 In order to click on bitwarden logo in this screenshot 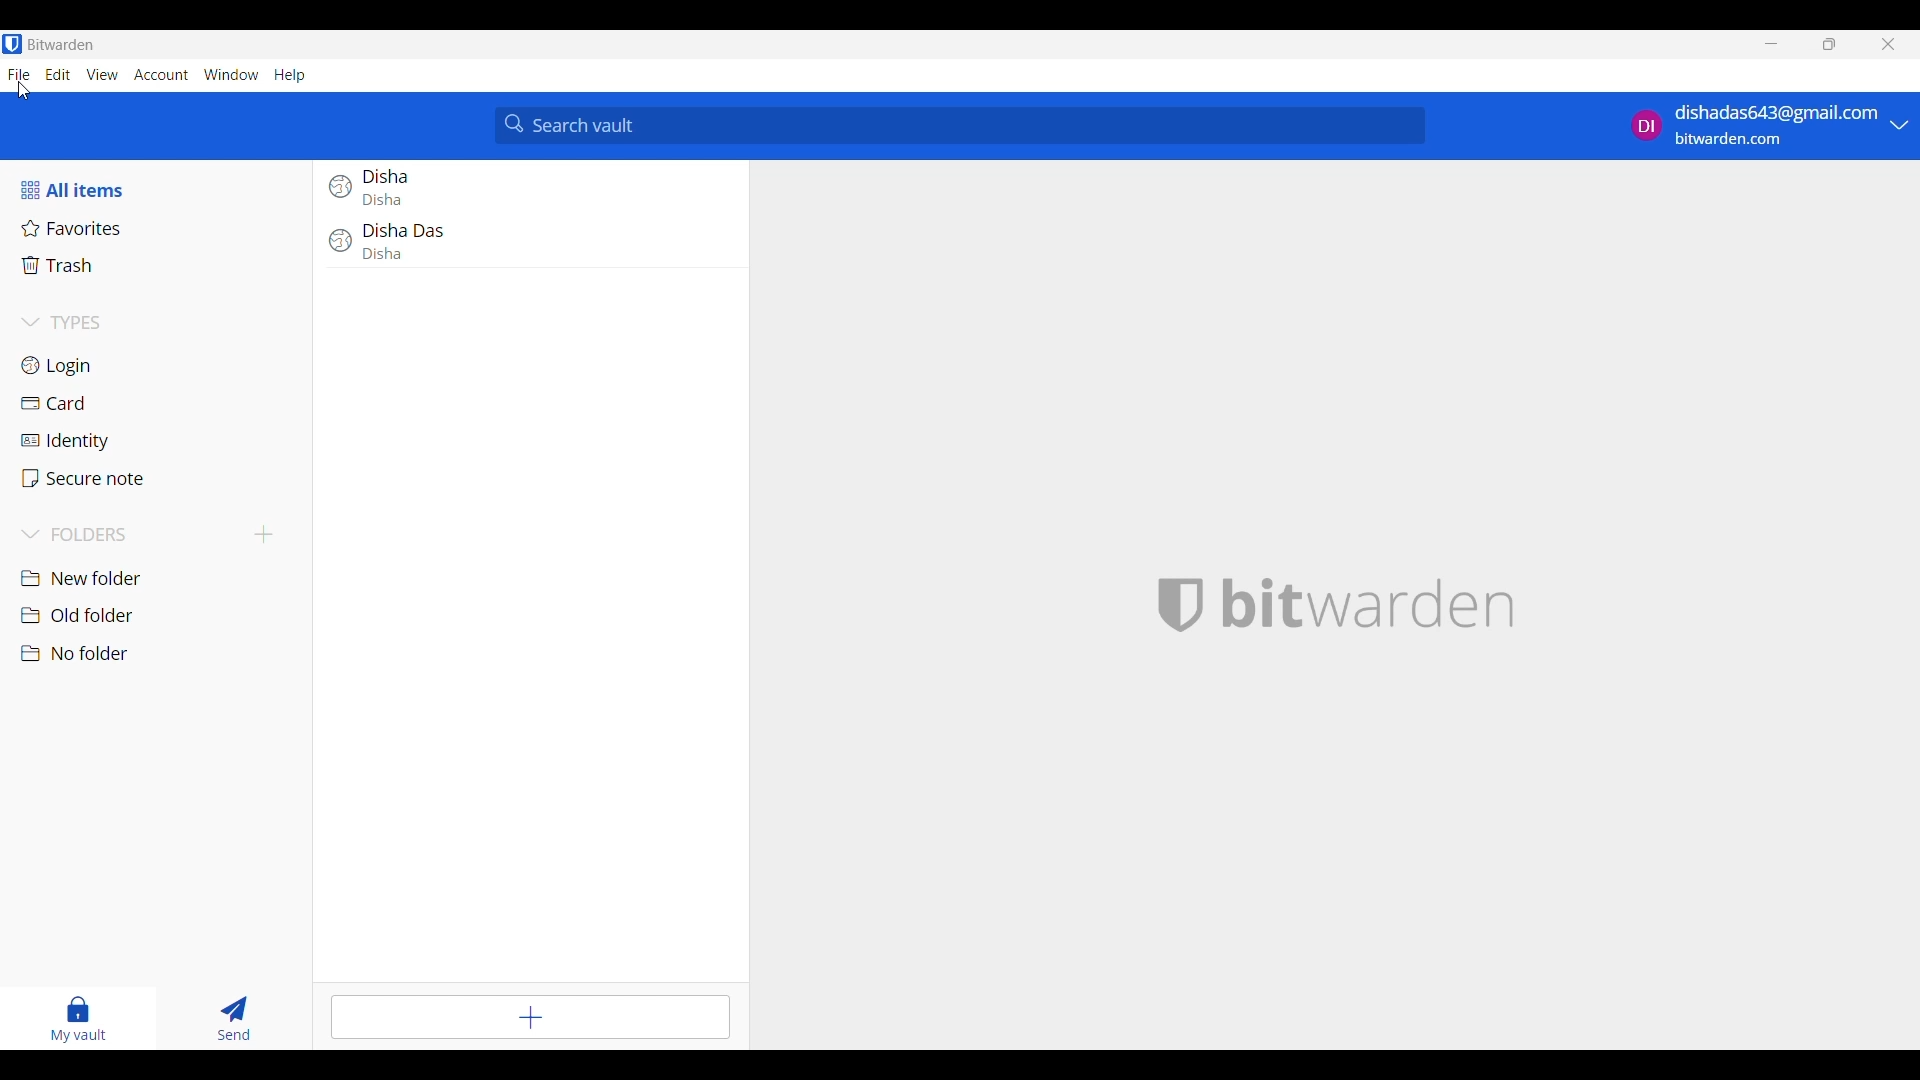, I will do `click(1183, 602)`.